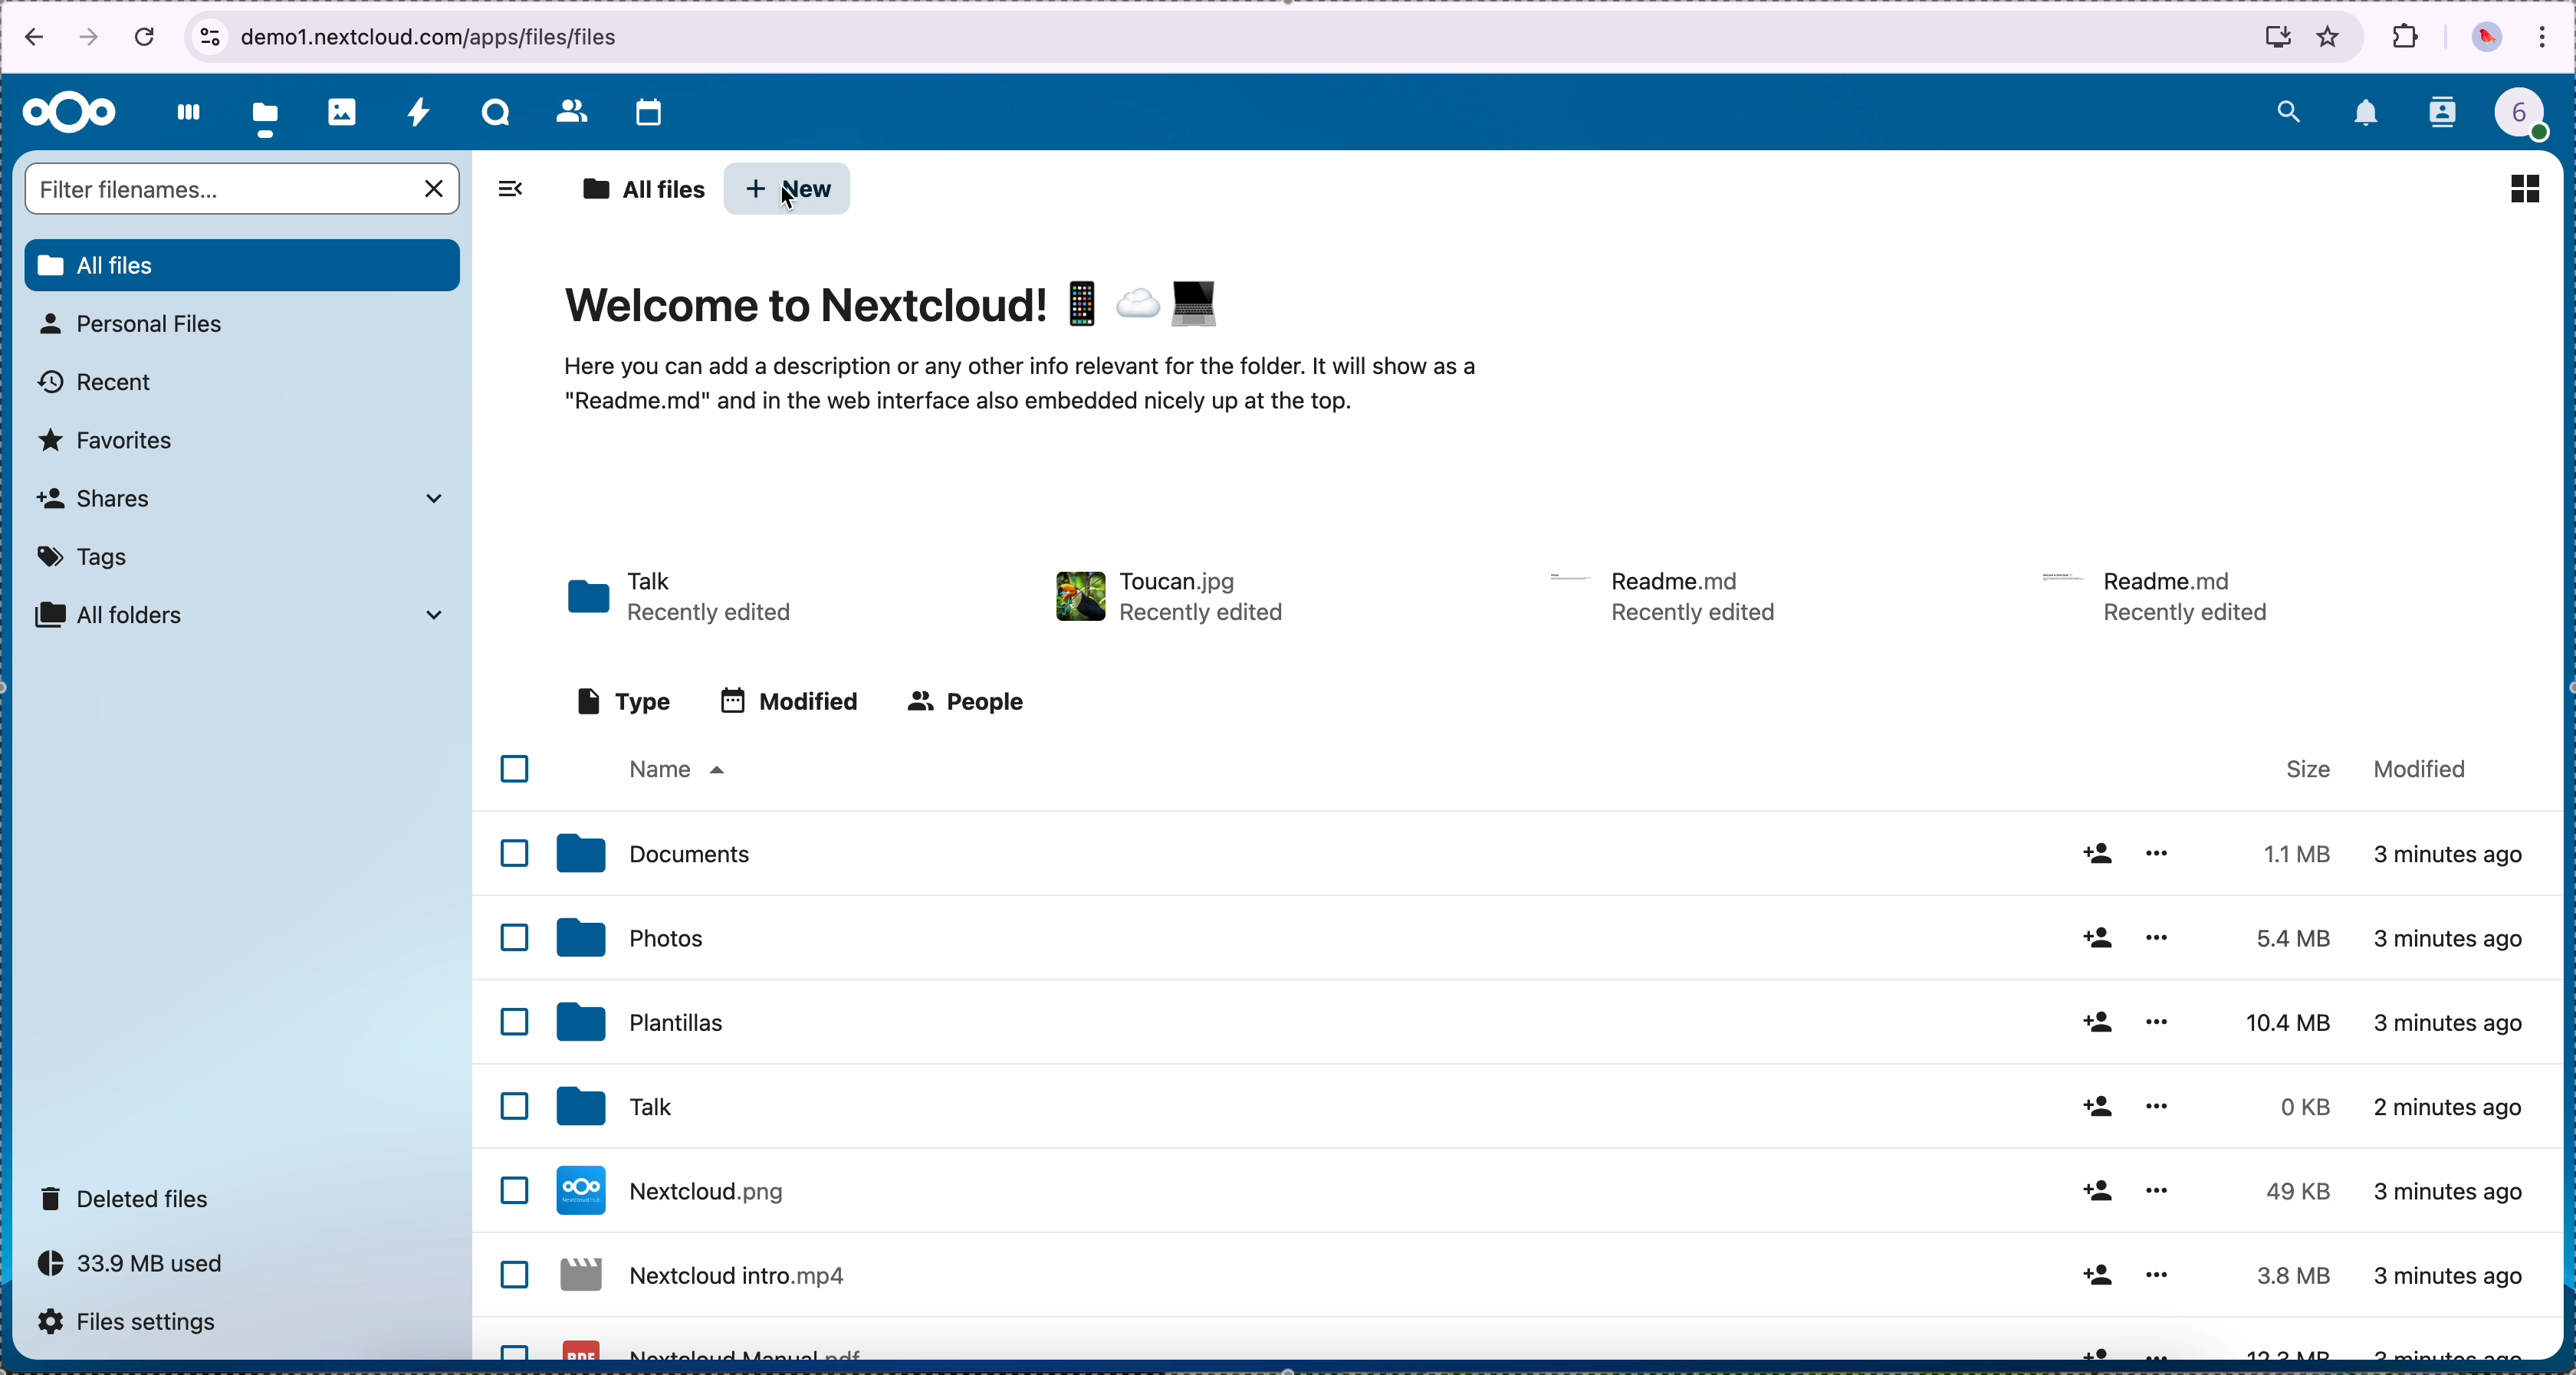 Image resolution: width=2576 pixels, height=1375 pixels. What do you see at coordinates (629, 937) in the screenshot?
I see `photos` at bounding box center [629, 937].